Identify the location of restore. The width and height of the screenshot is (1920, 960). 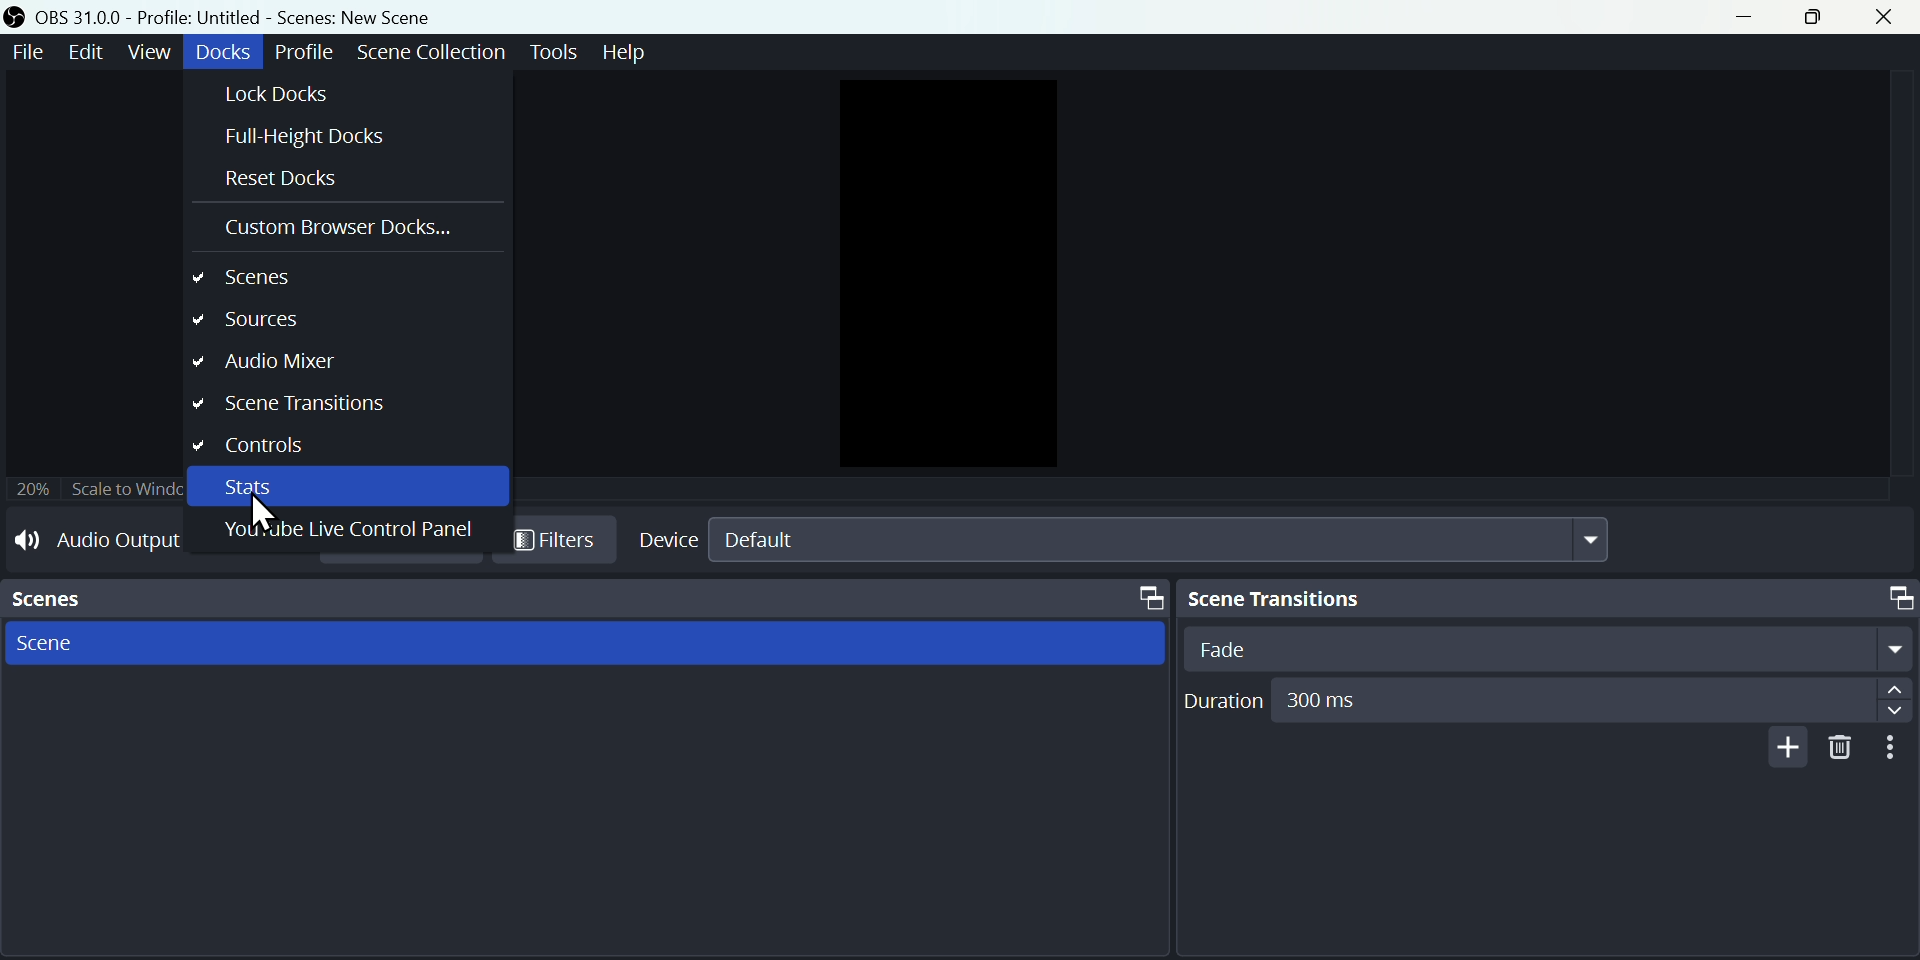
(1811, 19).